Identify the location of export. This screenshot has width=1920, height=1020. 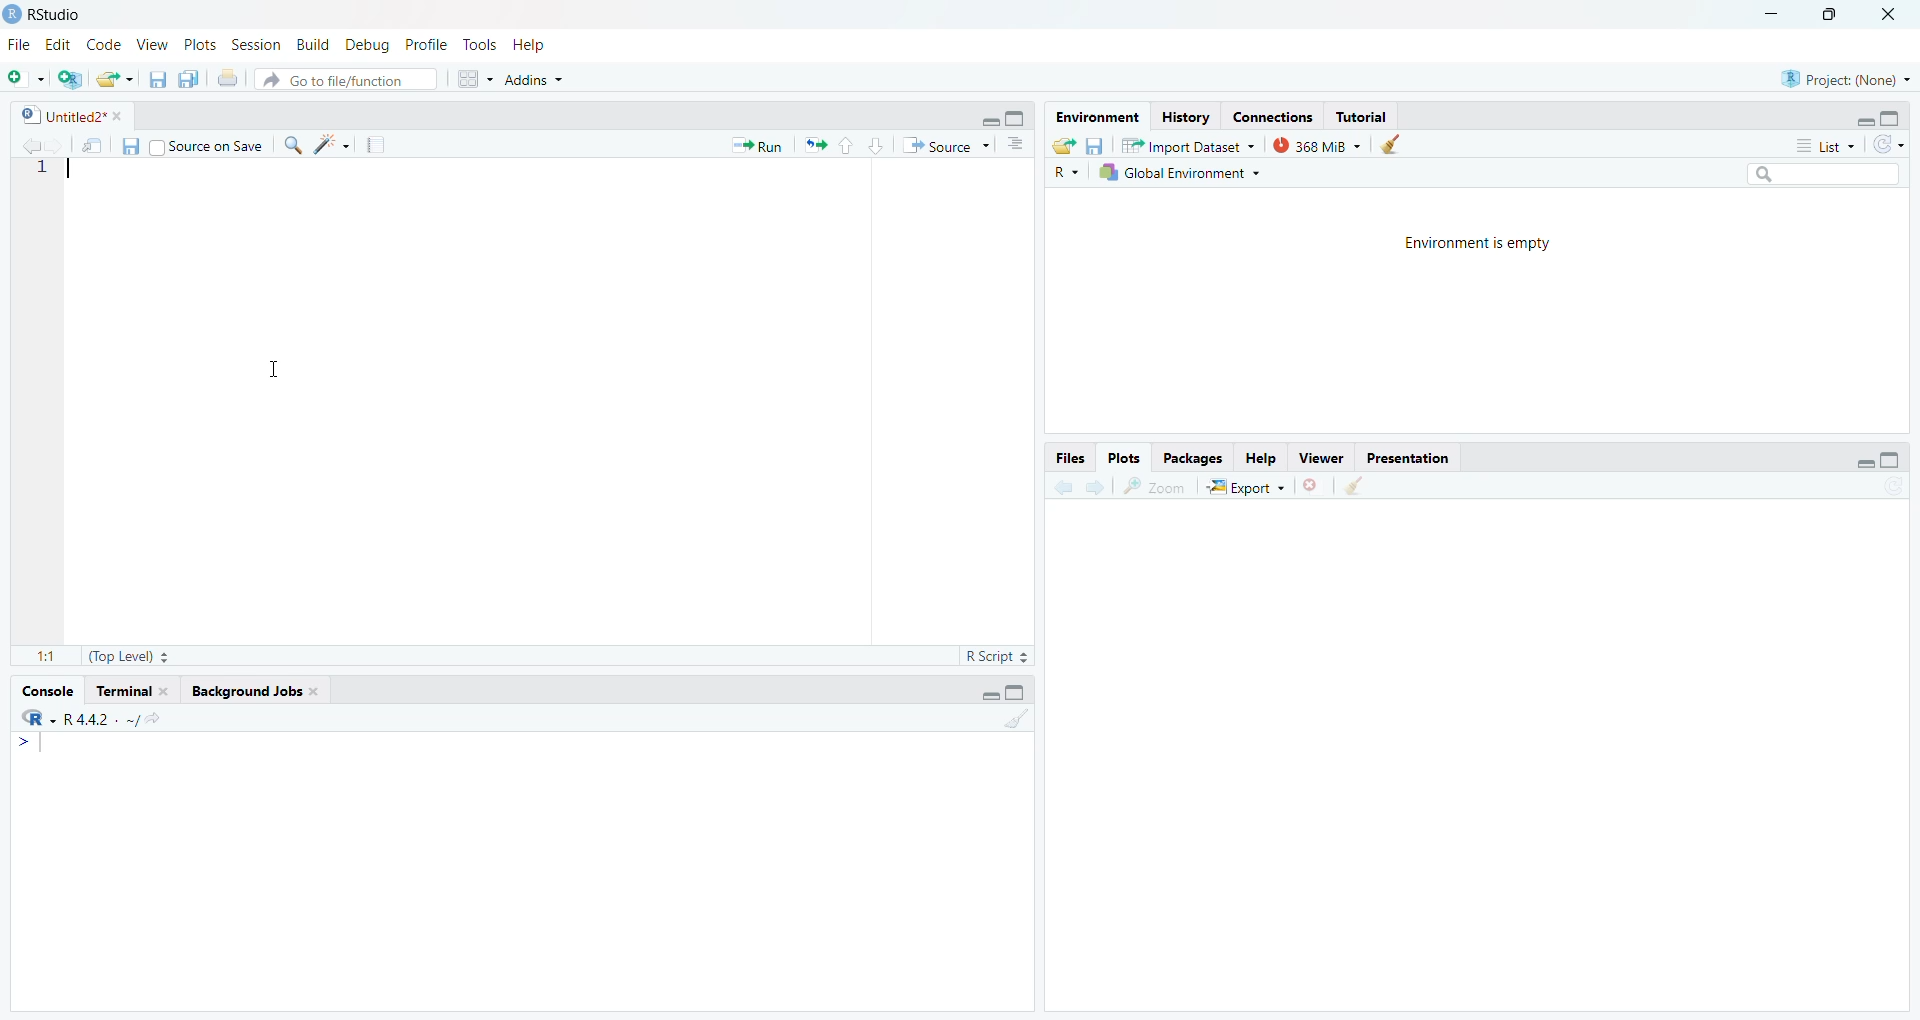
(118, 80).